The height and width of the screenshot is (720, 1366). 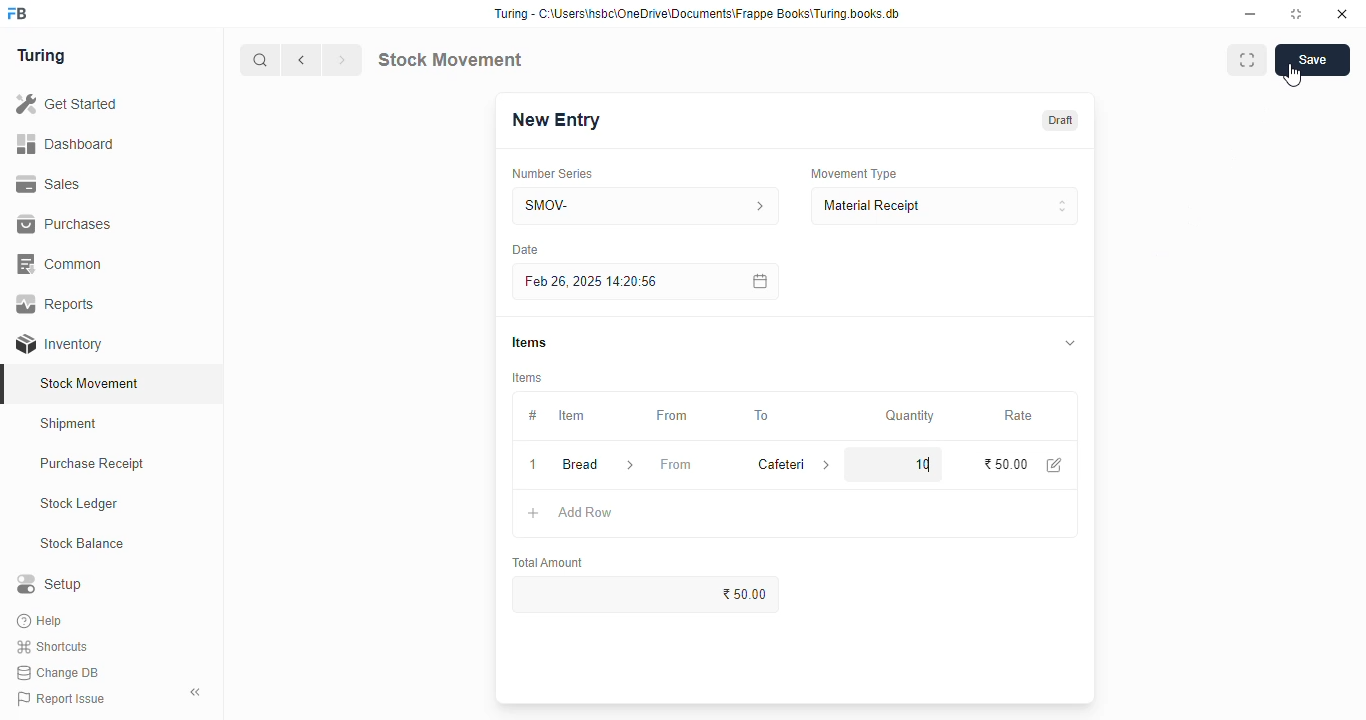 I want to click on movement type, so click(x=853, y=173).